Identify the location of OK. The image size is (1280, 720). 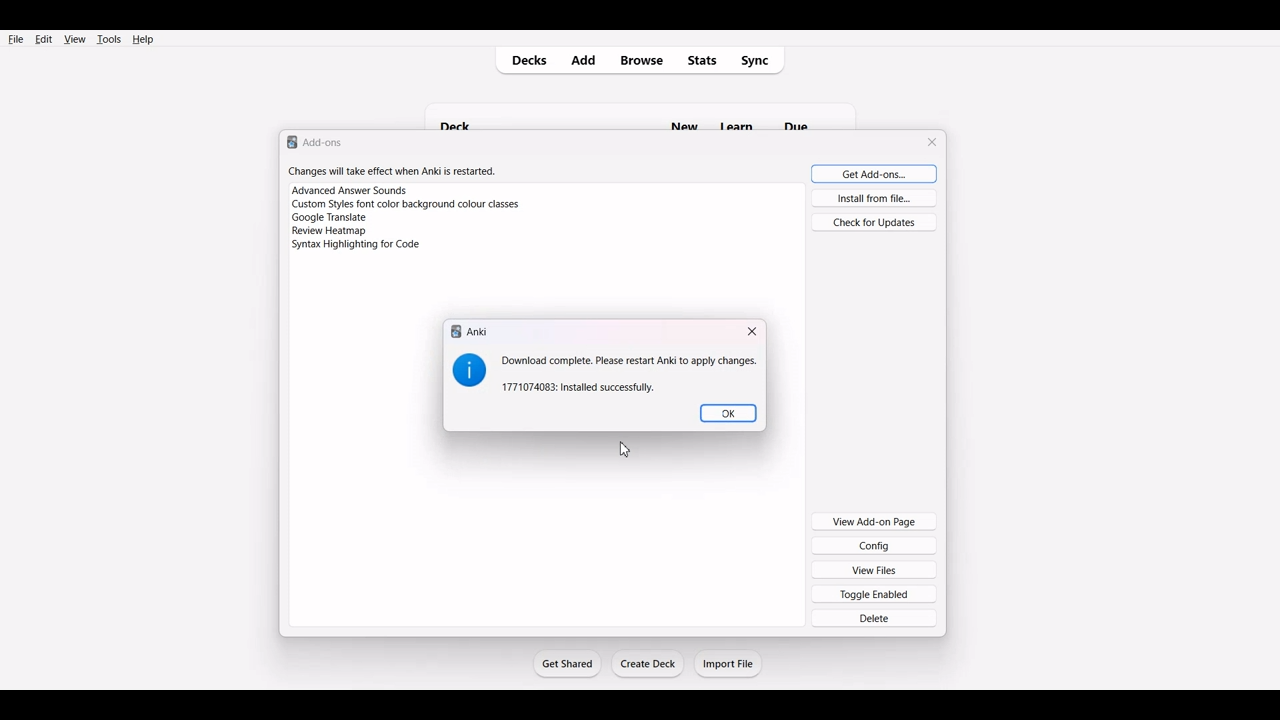
(729, 413).